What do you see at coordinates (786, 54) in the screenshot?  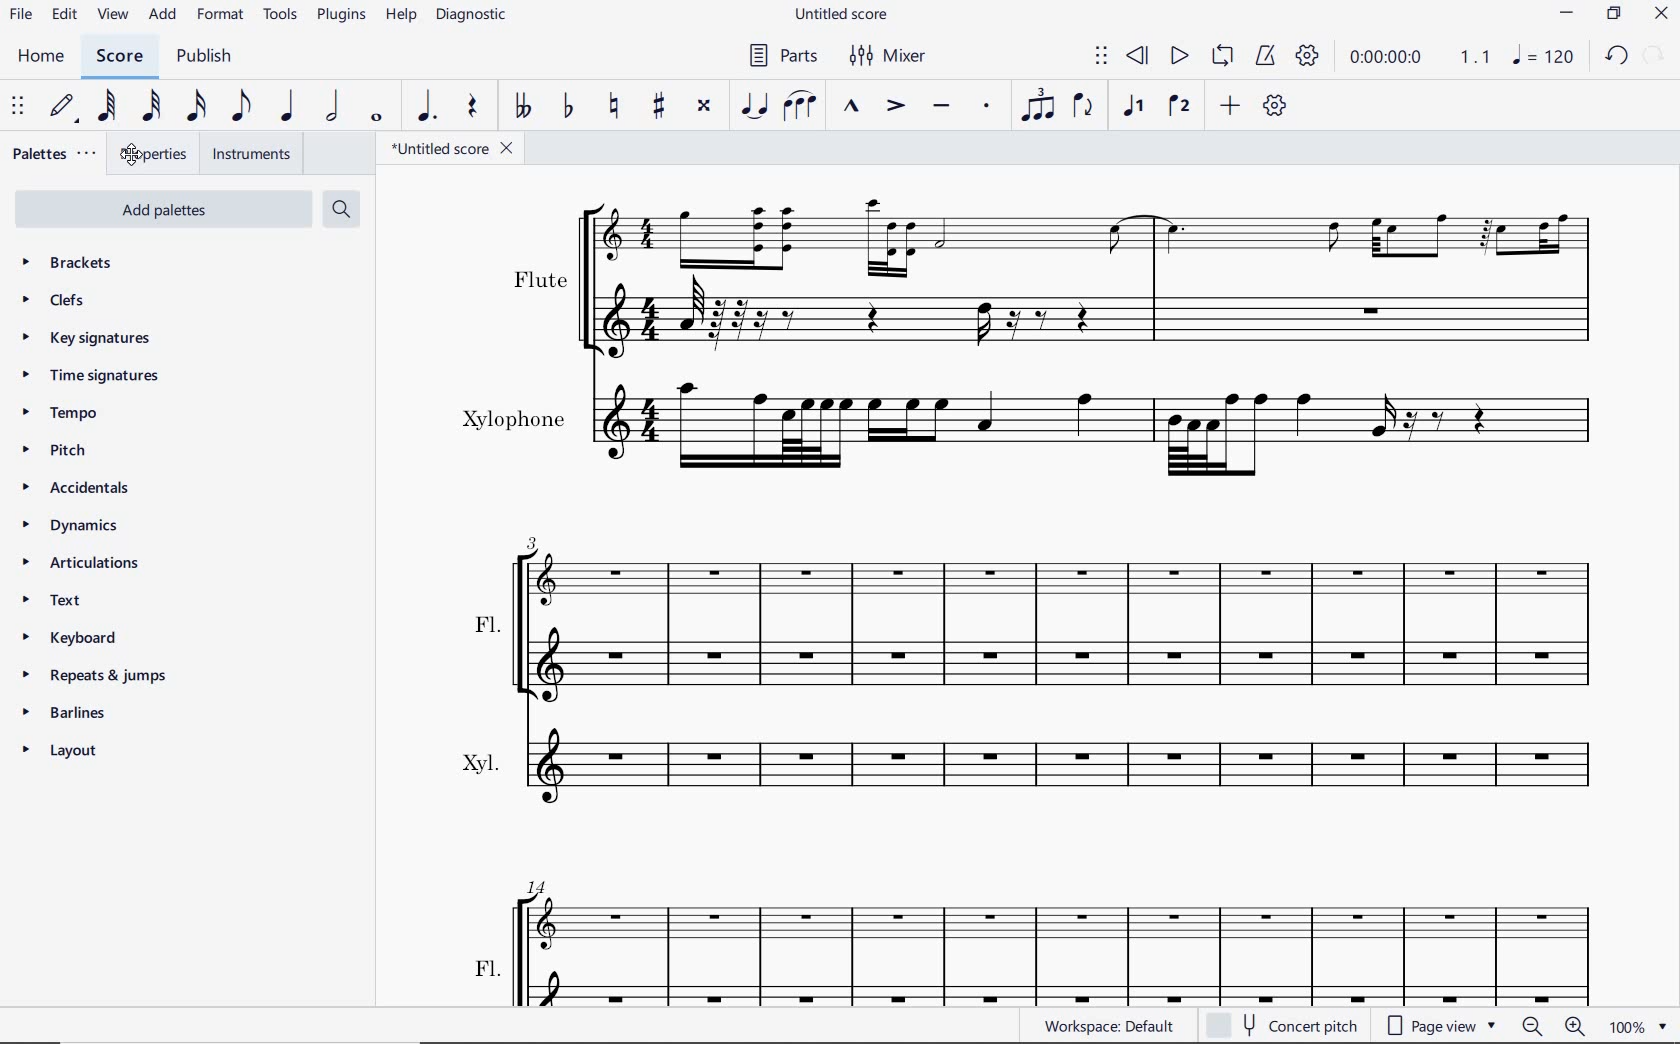 I see `PARTS` at bounding box center [786, 54].